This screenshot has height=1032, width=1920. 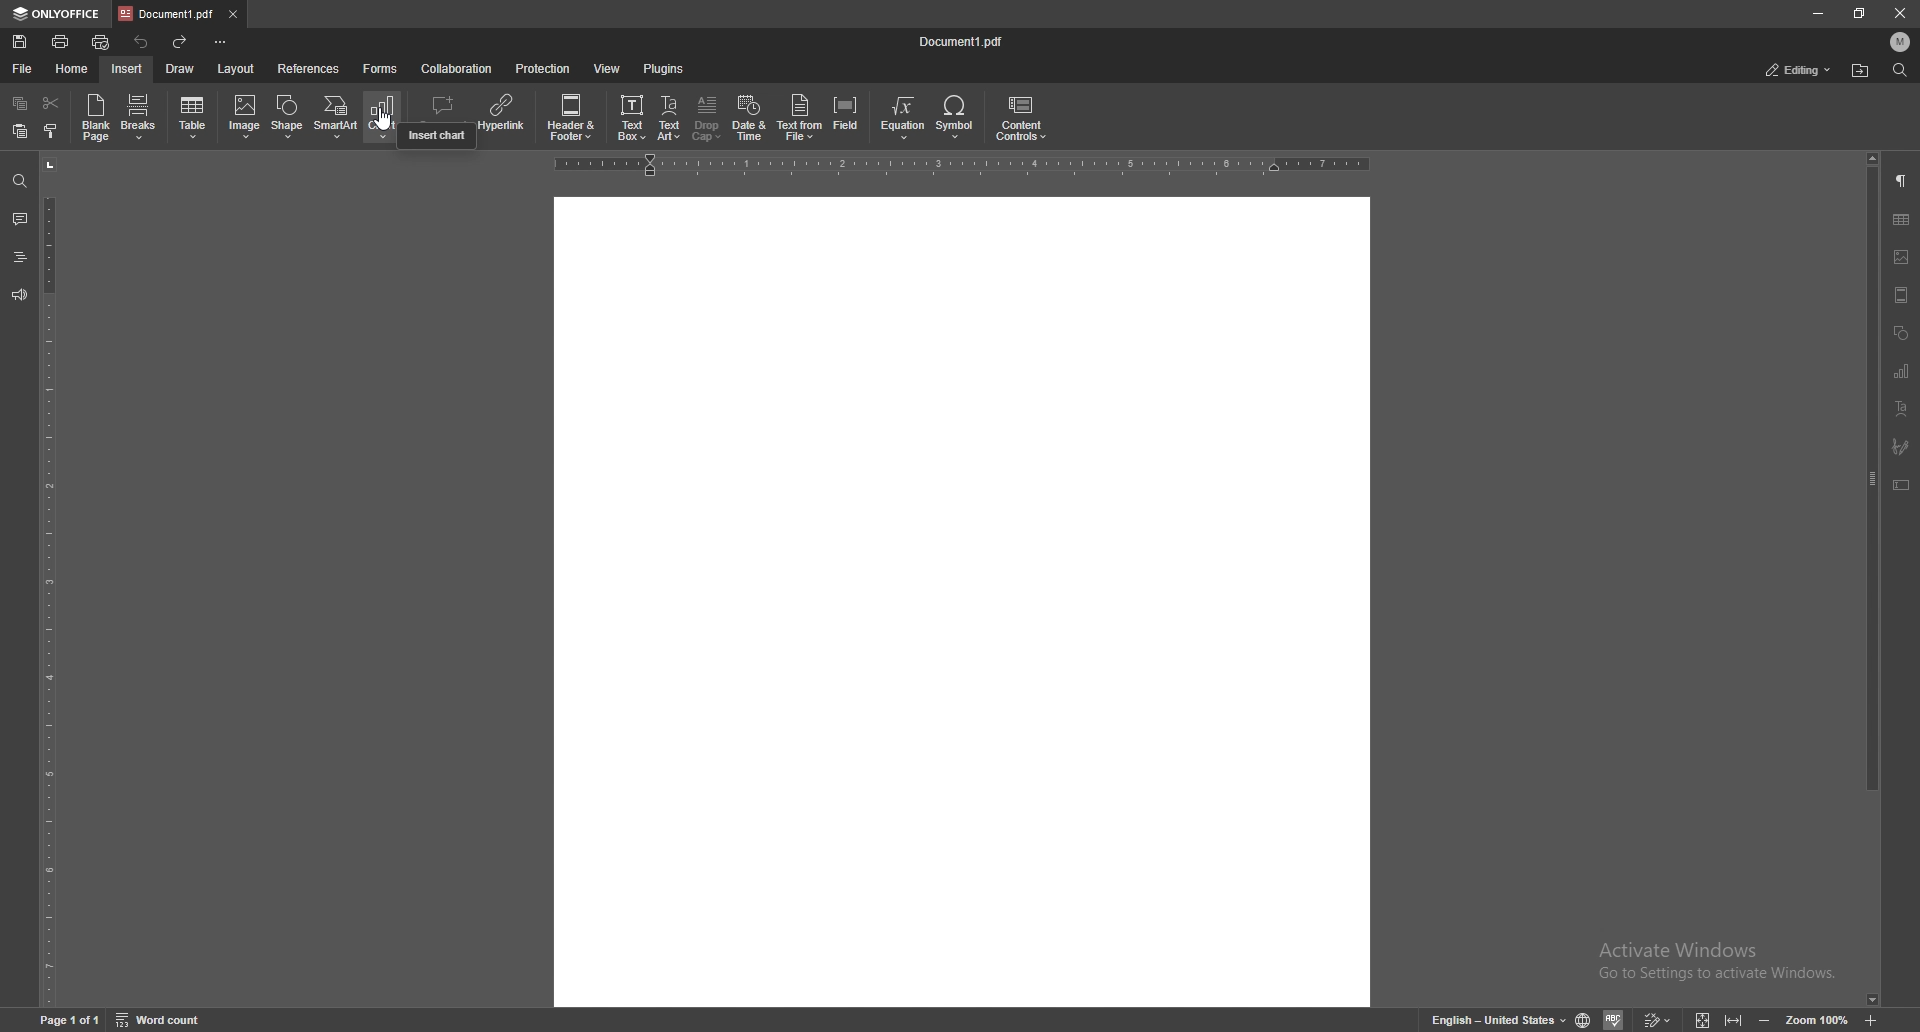 I want to click on find, so click(x=1901, y=71).